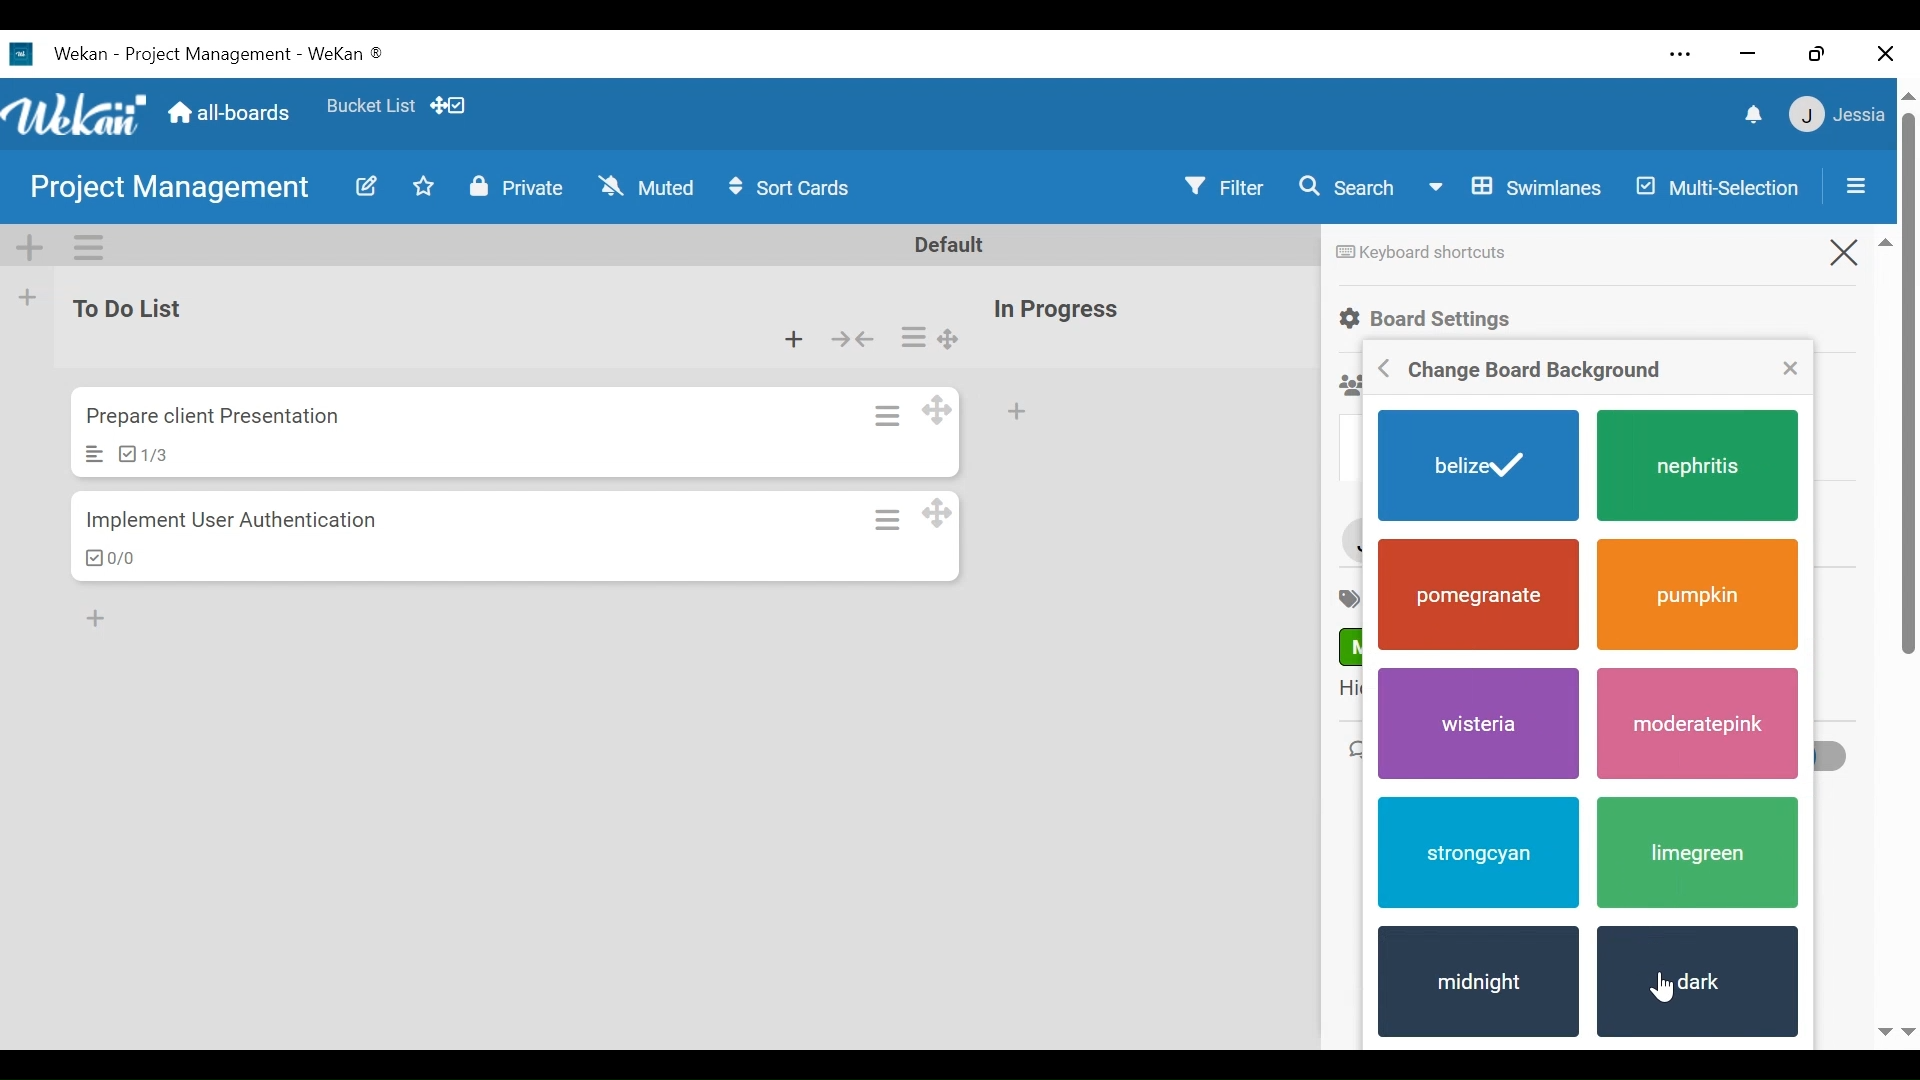 The height and width of the screenshot is (1080, 1920). Describe the element at coordinates (93, 454) in the screenshot. I see `Description` at that location.